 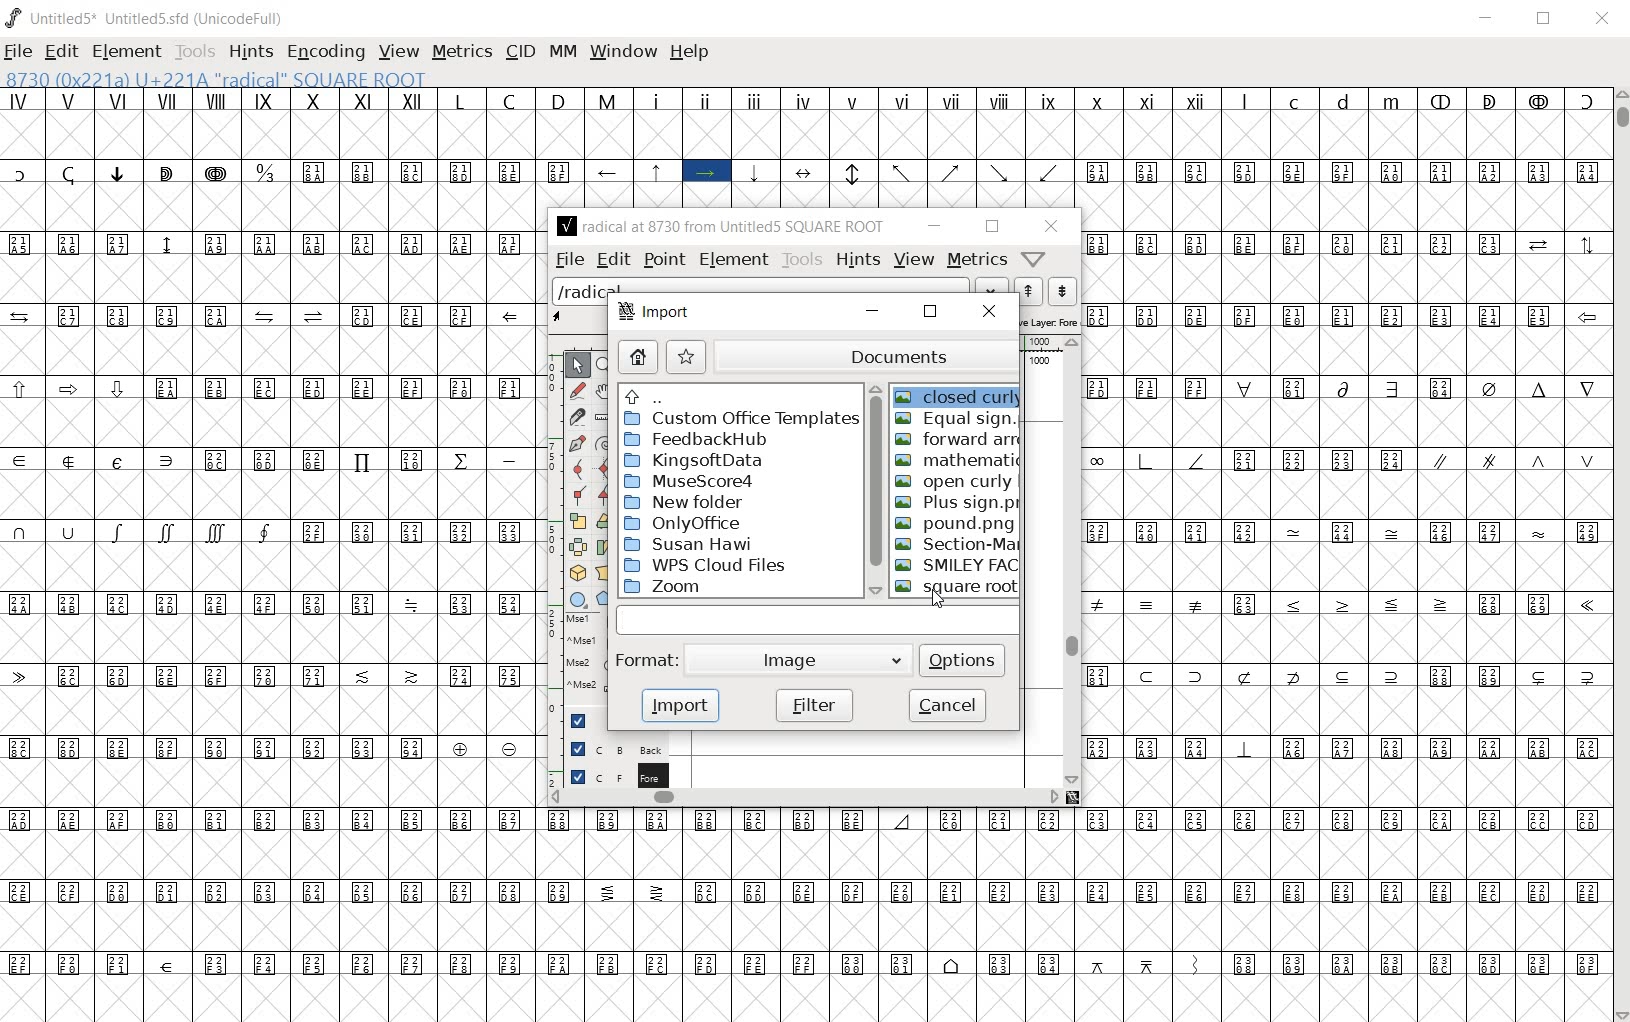 I want to click on cut splines in two, so click(x=577, y=417).